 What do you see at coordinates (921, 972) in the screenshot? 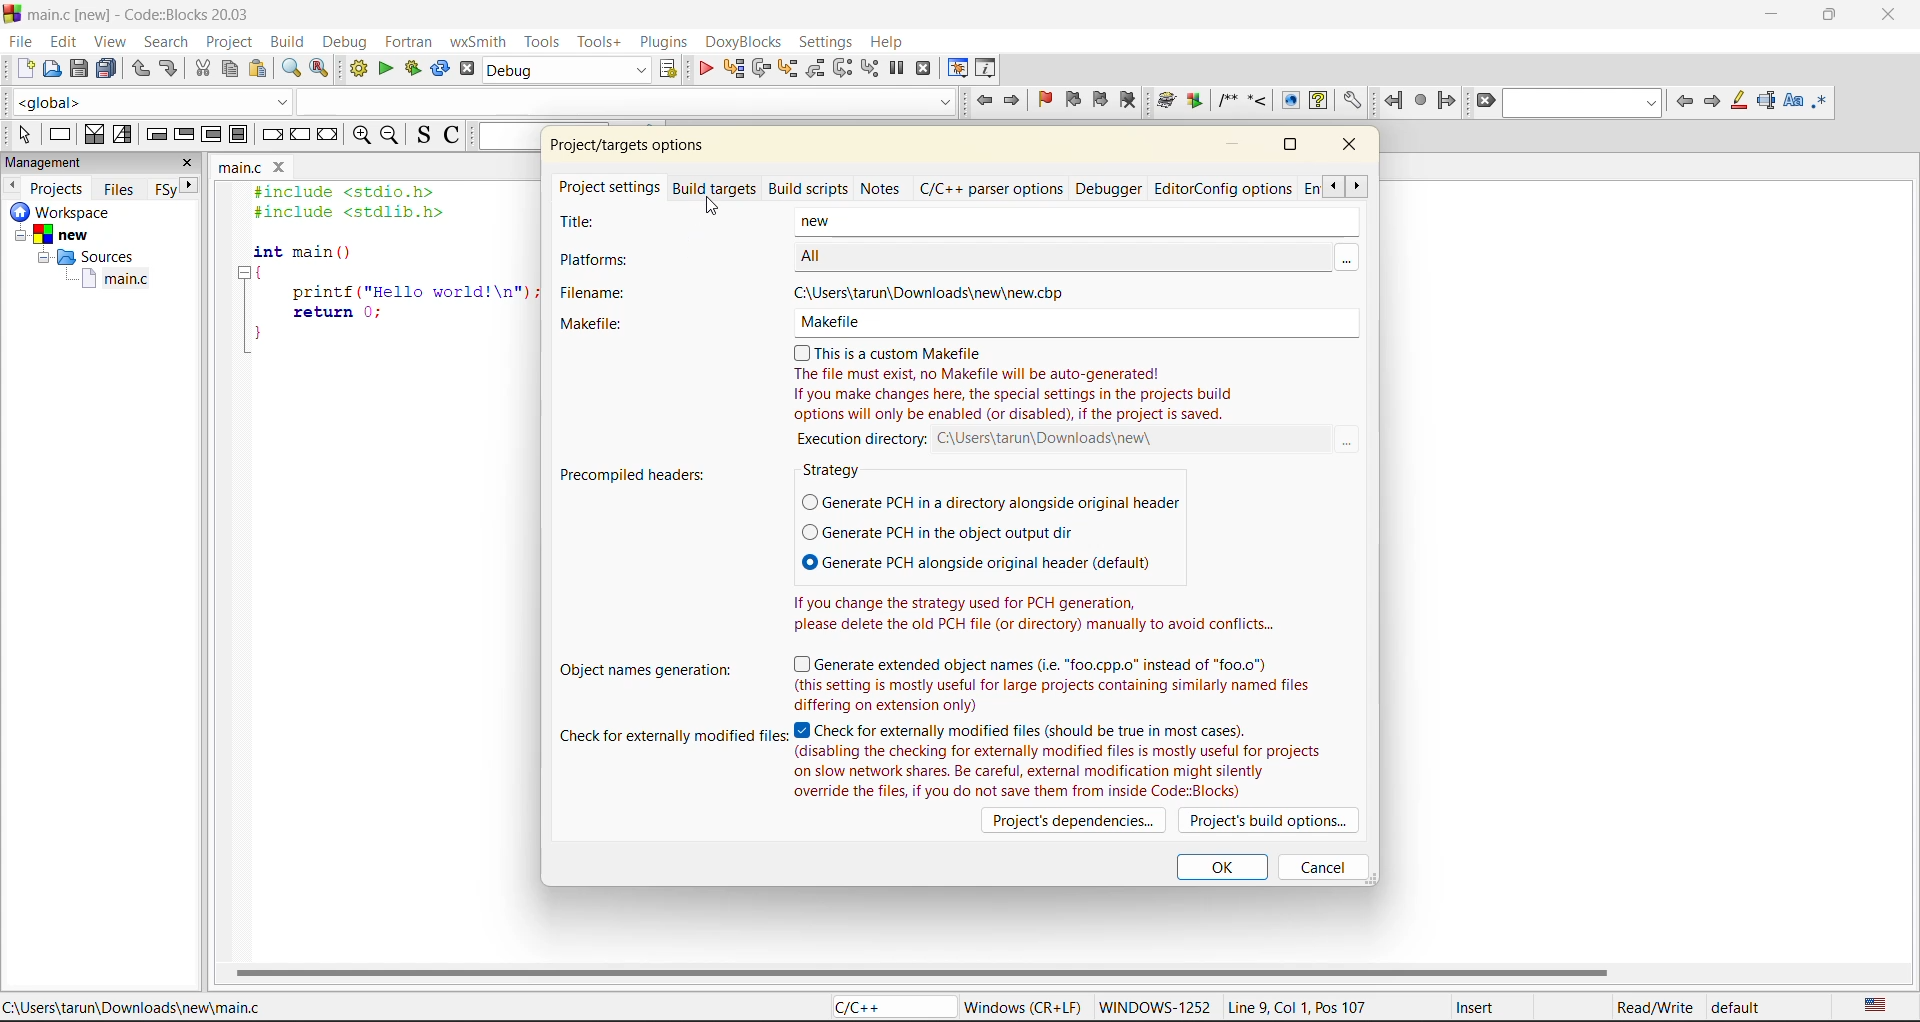
I see `horizontal scroll bar` at bounding box center [921, 972].